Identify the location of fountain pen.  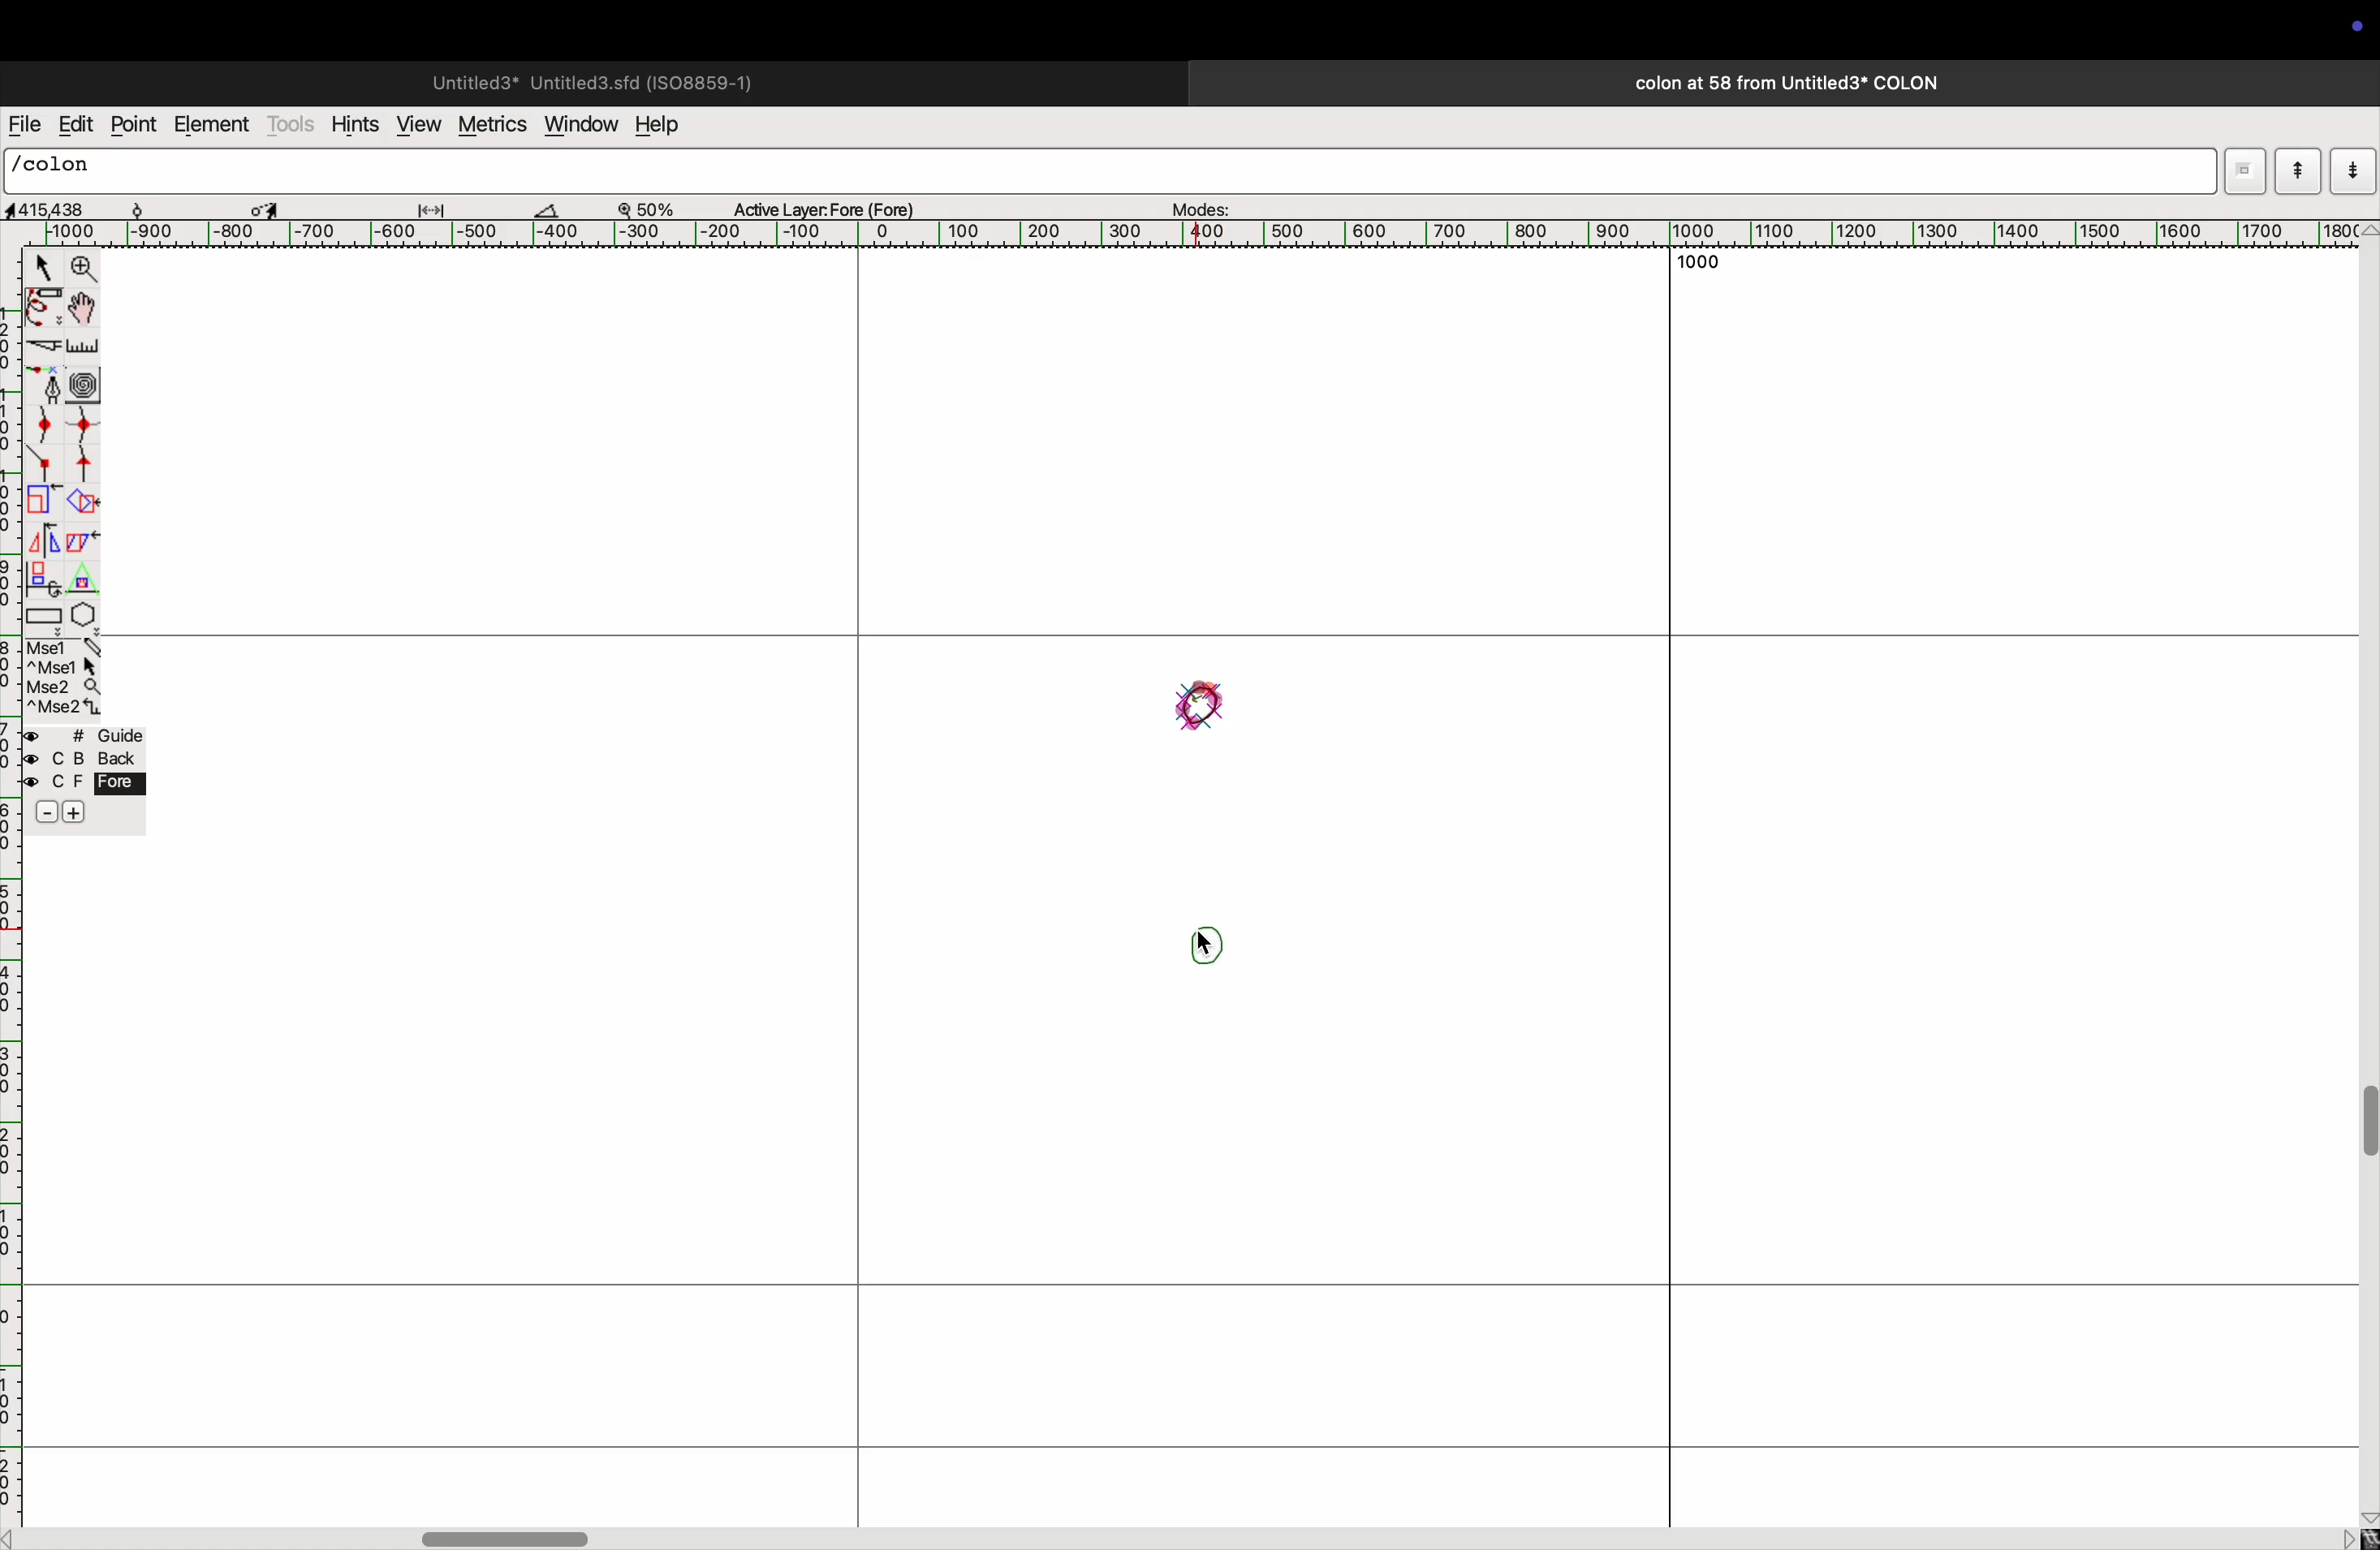
(45, 384).